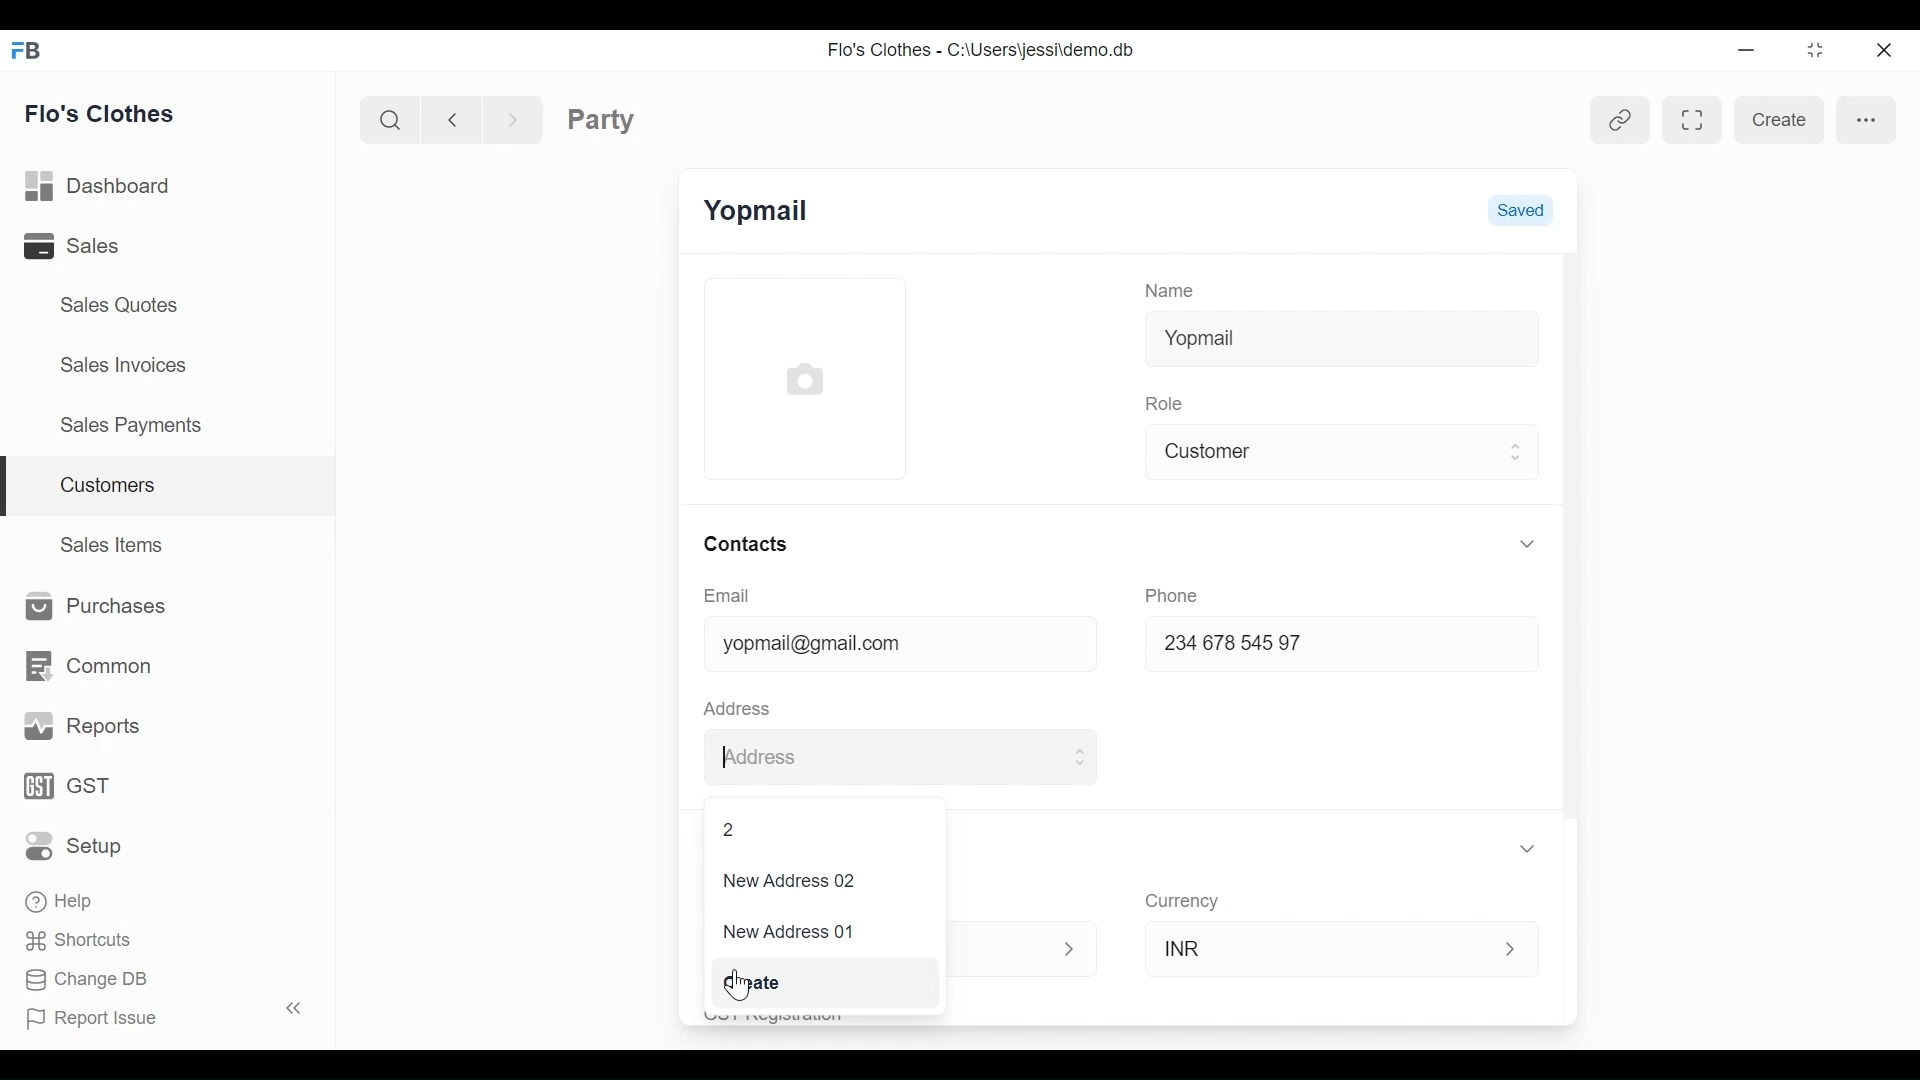 Image resolution: width=1920 pixels, height=1080 pixels. Describe the element at coordinates (90, 607) in the screenshot. I see `Purchases` at that location.